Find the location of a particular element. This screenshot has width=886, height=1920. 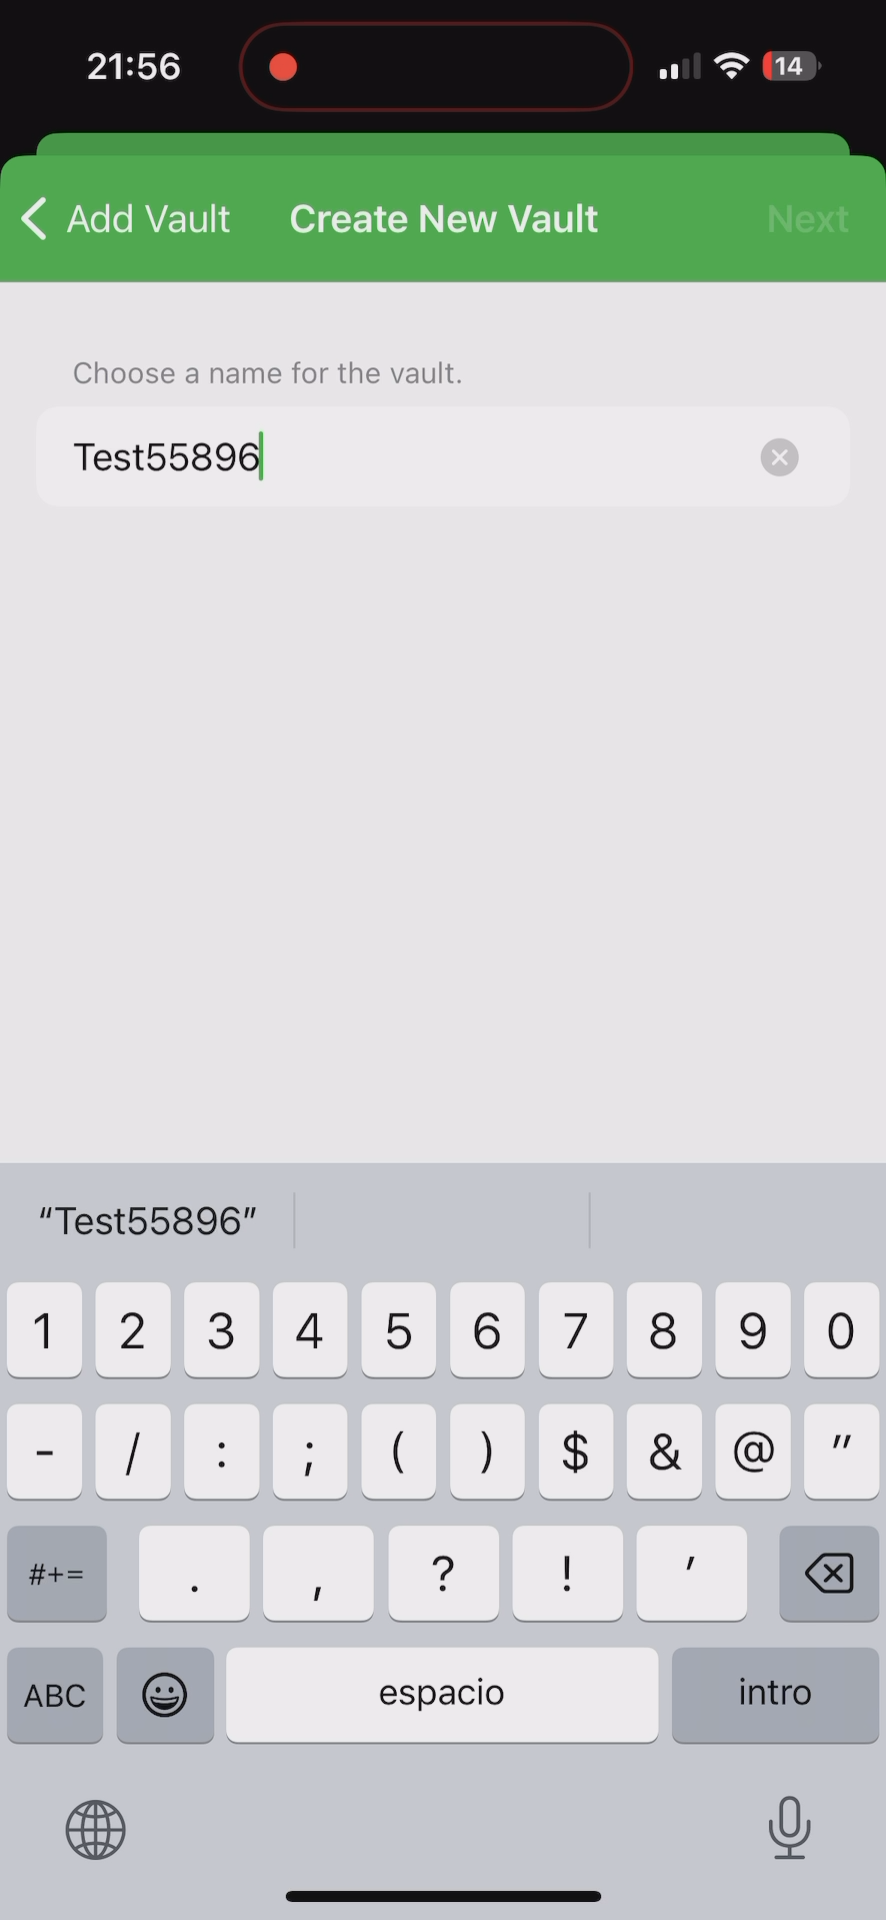

battery is located at coordinates (791, 69).